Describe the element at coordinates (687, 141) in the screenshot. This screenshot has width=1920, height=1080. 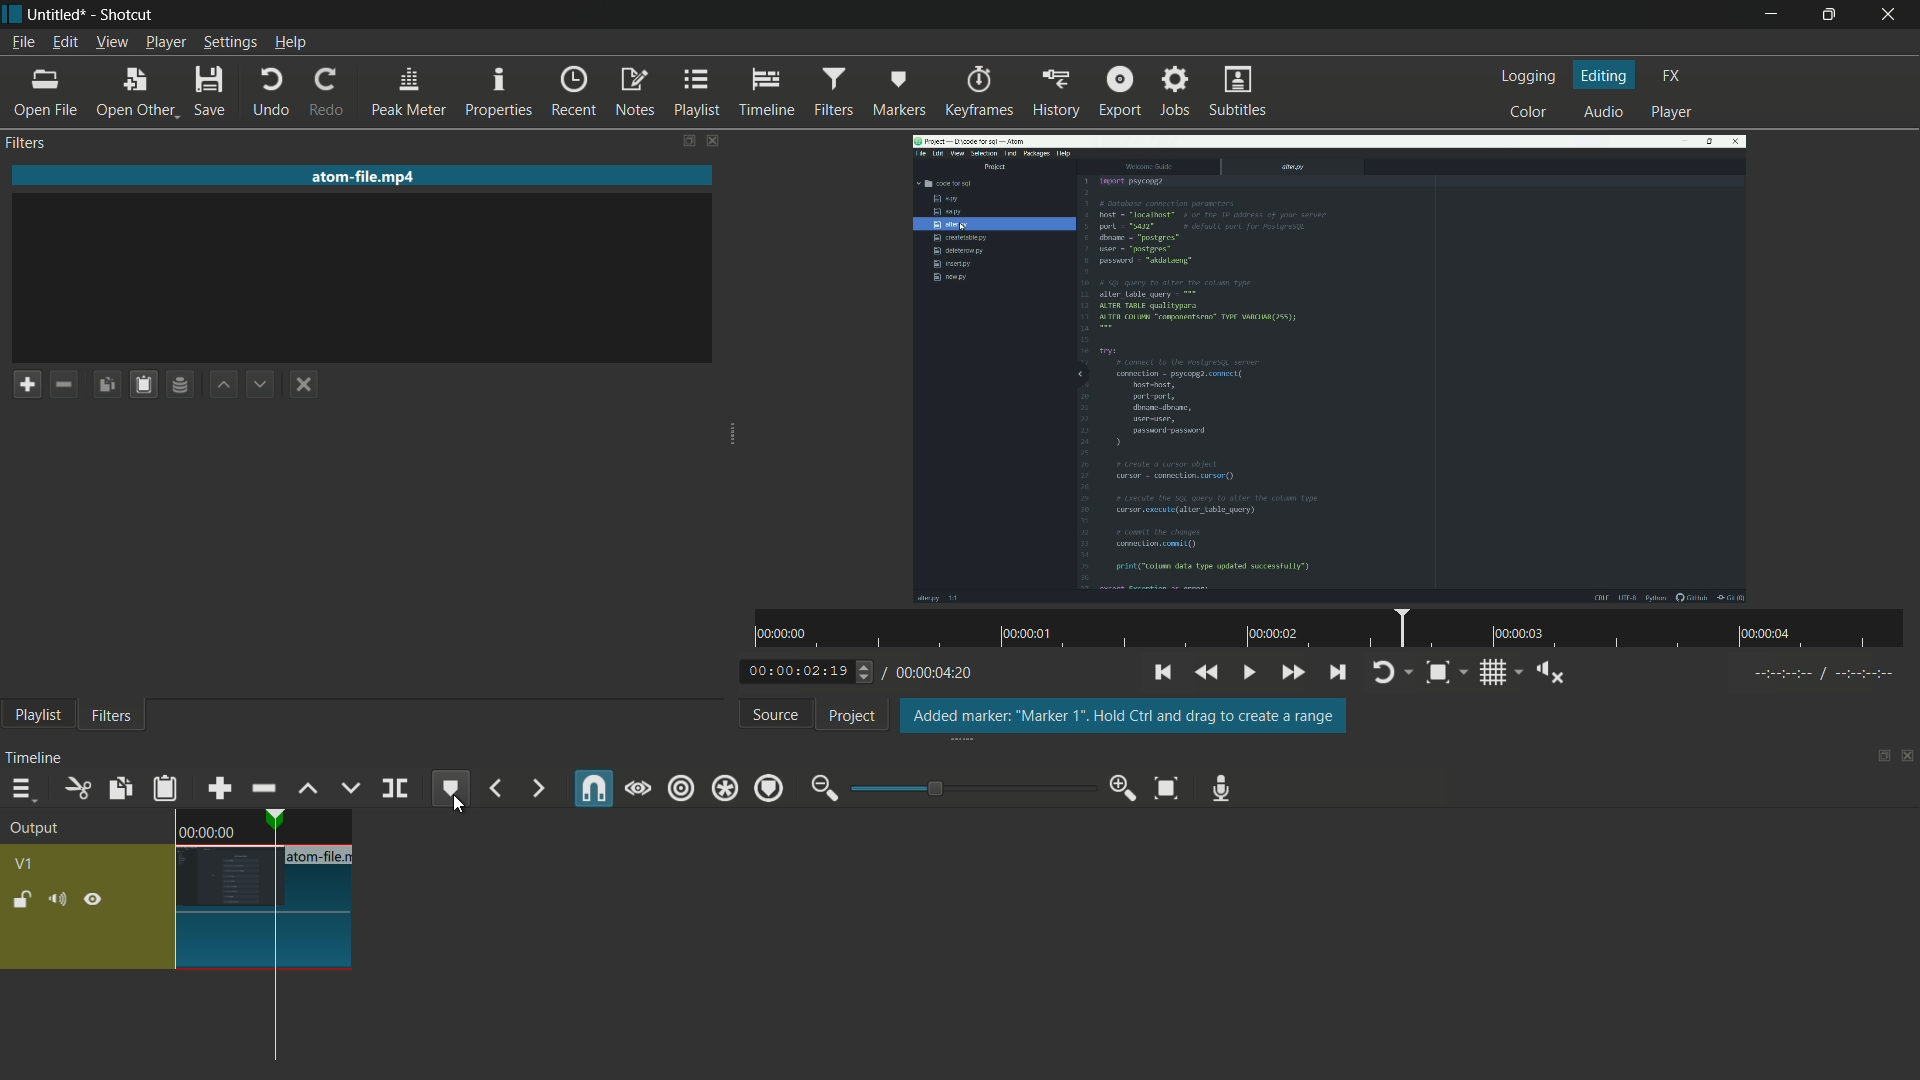
I see `change layout` at that location.